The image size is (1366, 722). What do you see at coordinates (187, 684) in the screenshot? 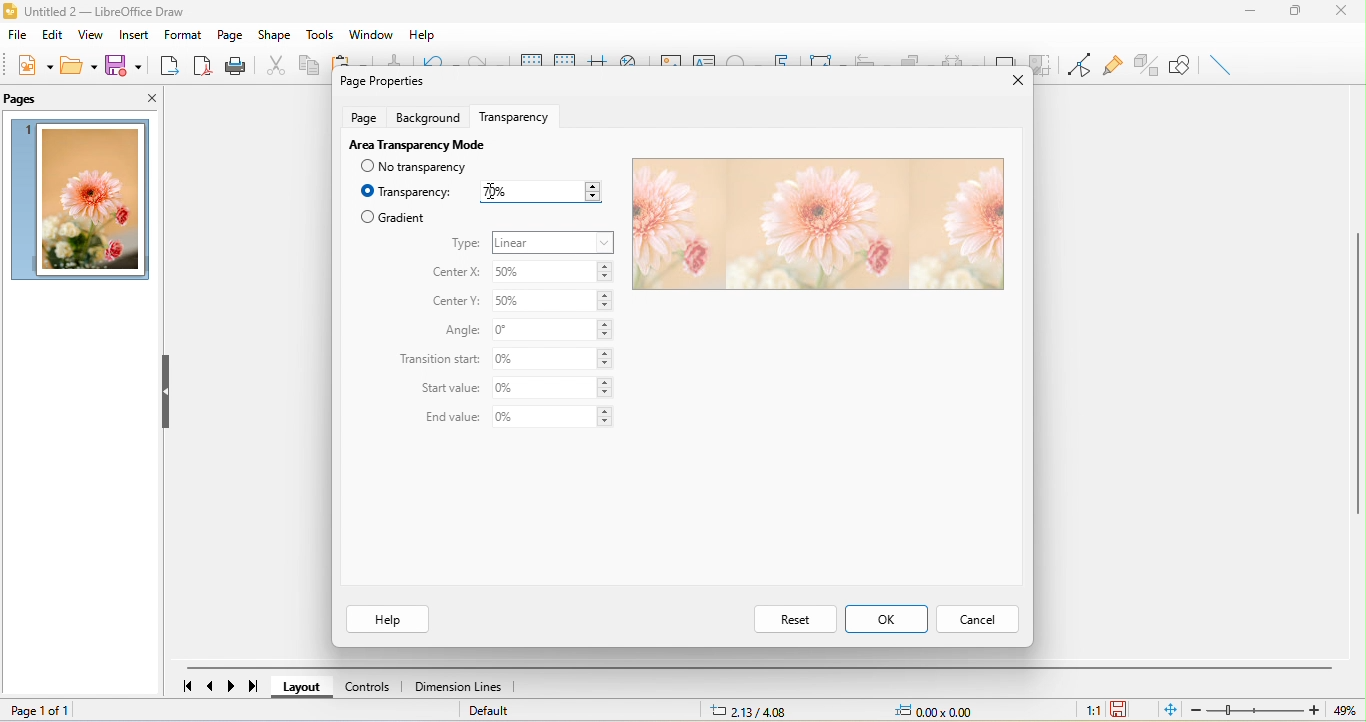
I see `first page` at bounding box center [187, 684].